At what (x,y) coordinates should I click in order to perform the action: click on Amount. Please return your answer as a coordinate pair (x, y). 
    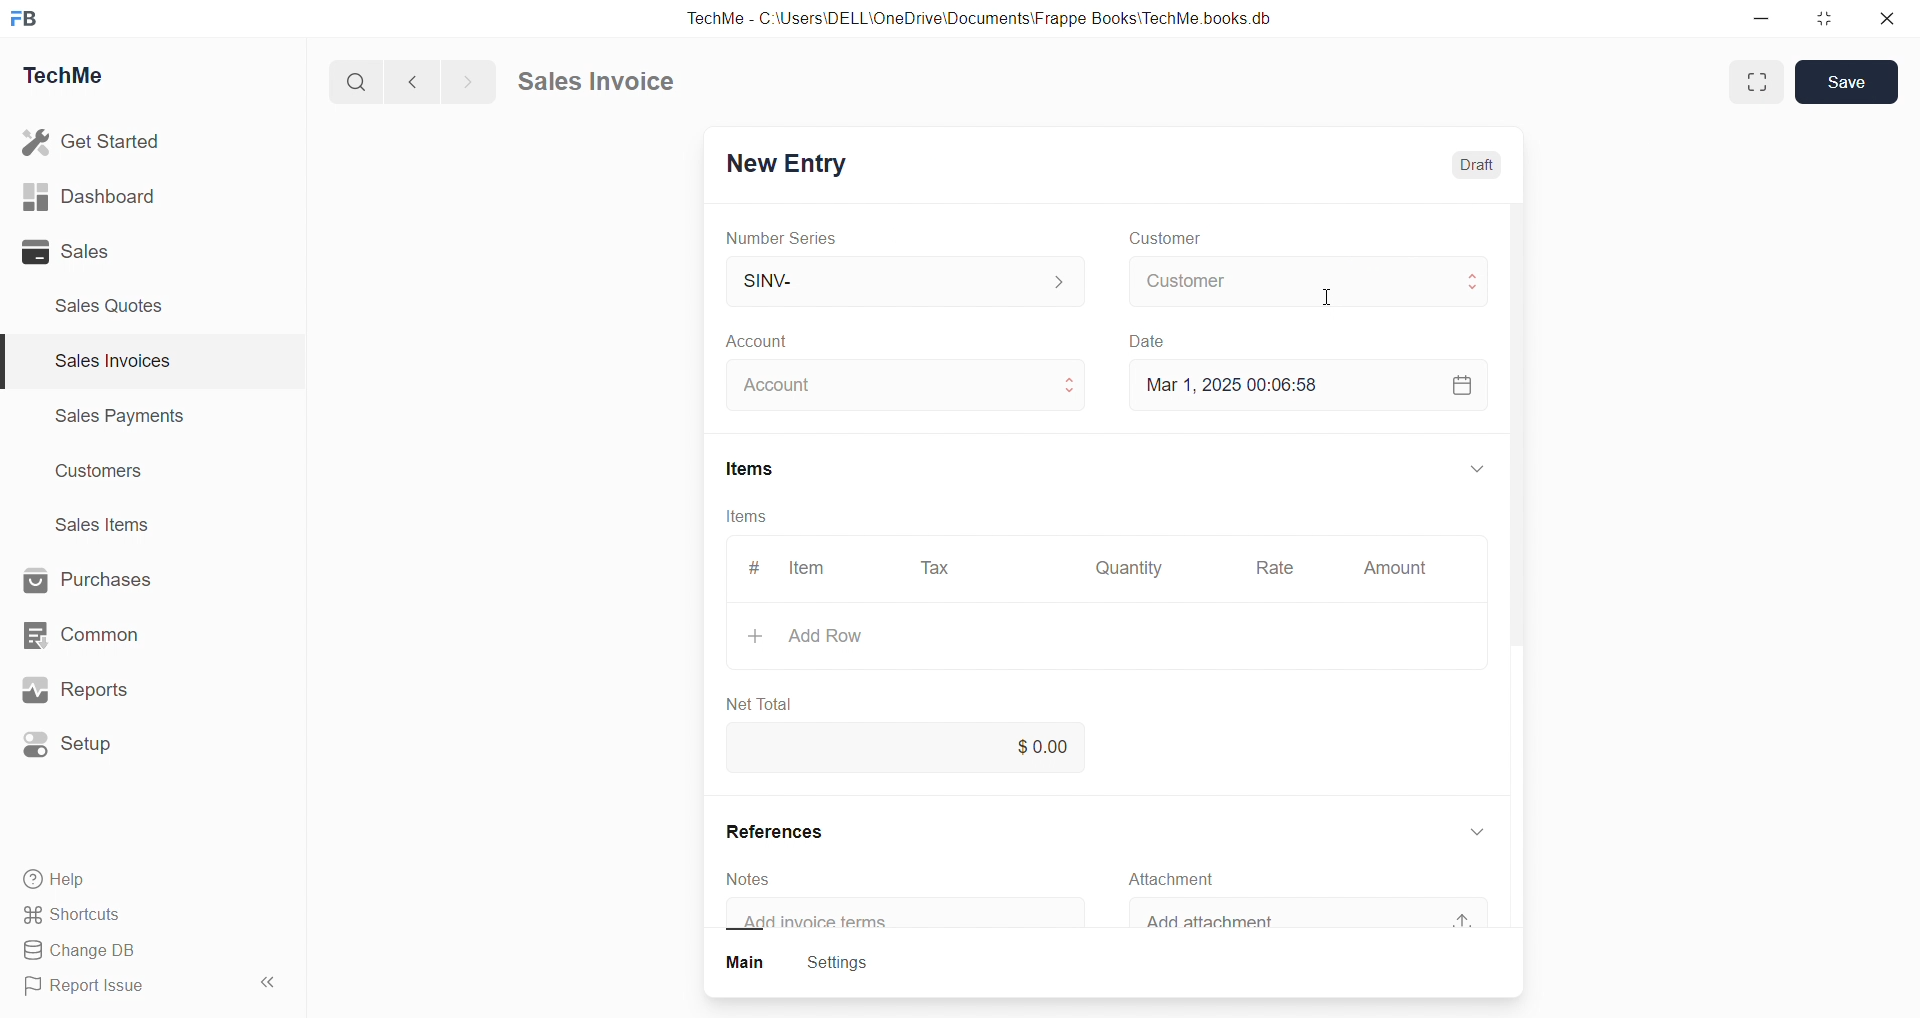
    Looking at the image, I should click on (1394, 569).